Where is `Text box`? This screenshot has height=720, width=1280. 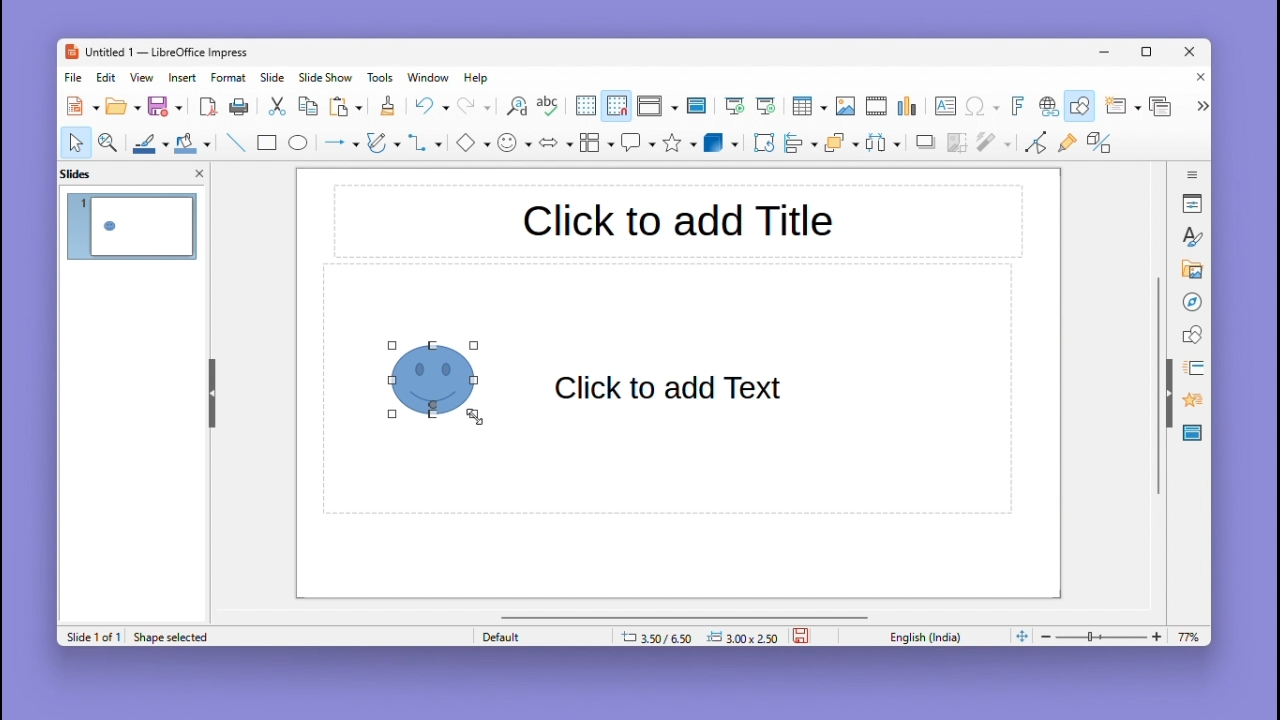 Text box is located at coordinates (945, 106).